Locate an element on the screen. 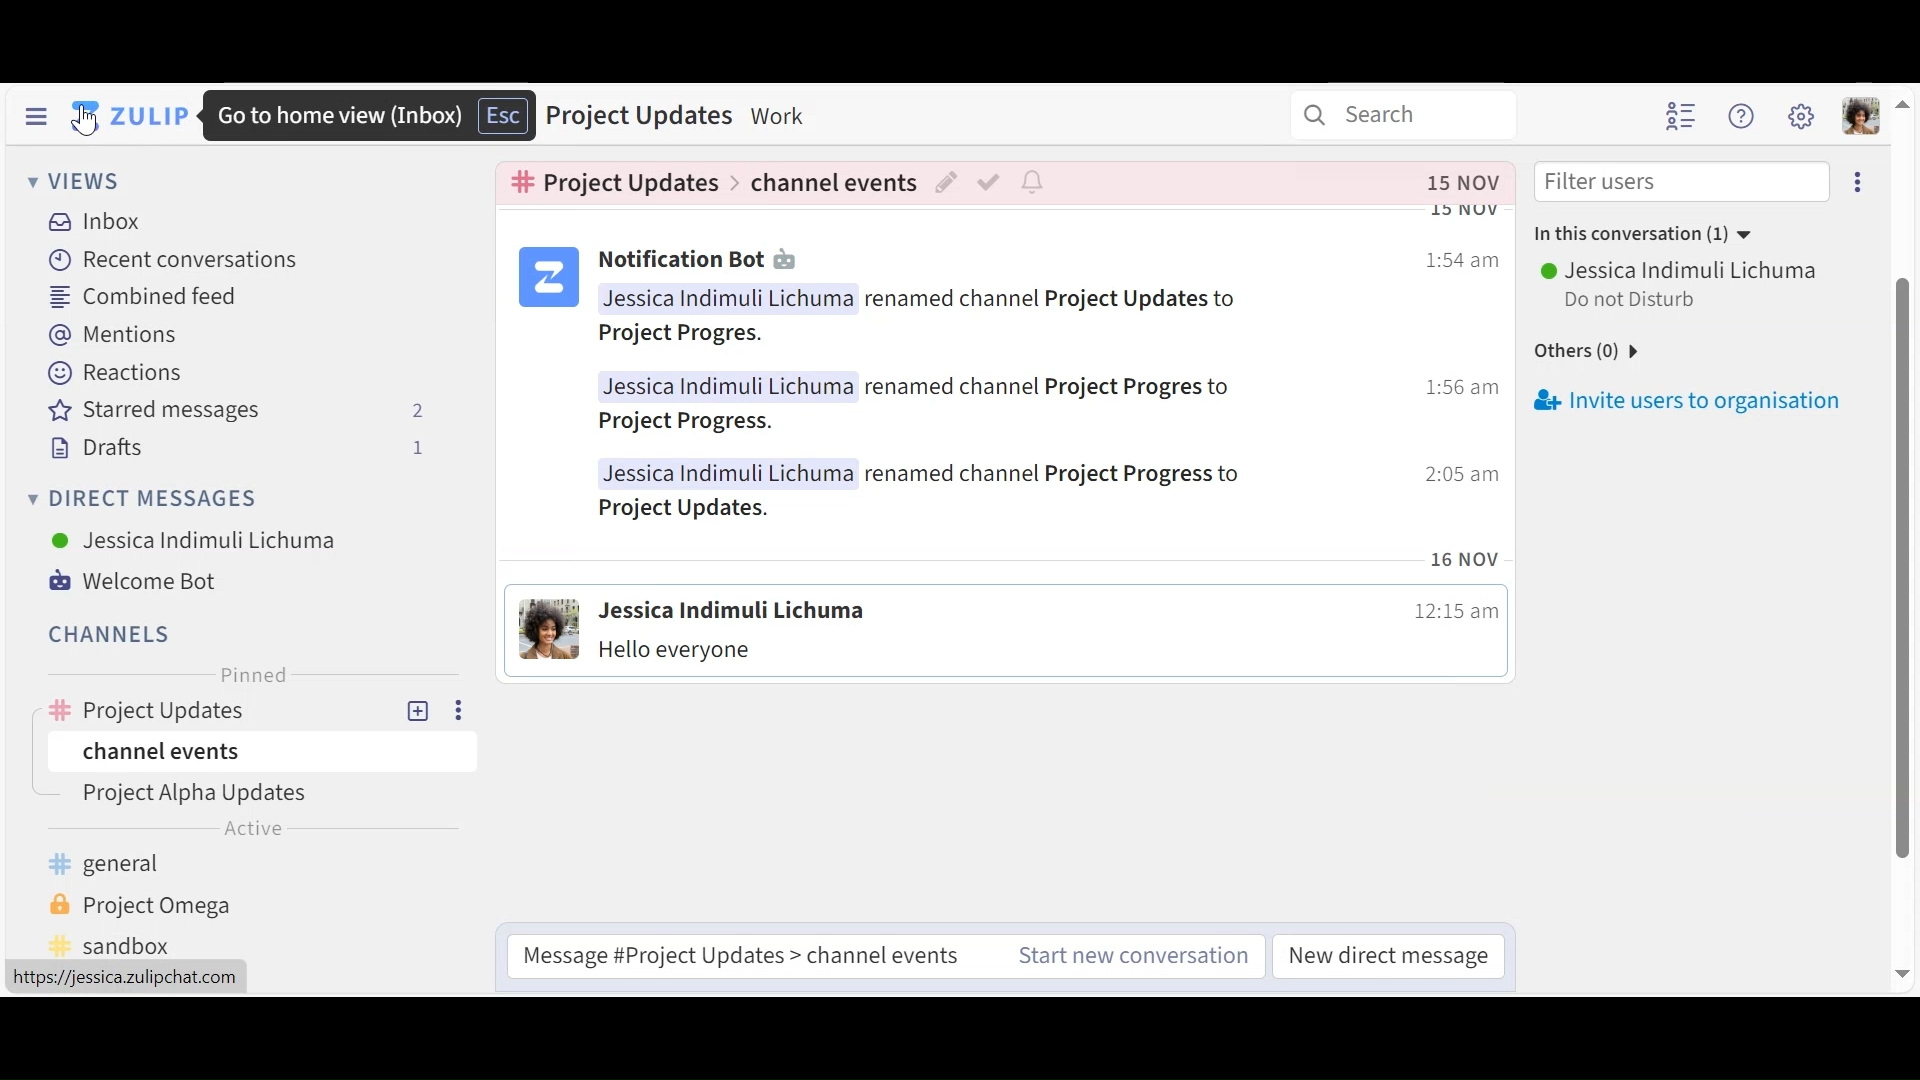 The height and width of the screenshot is (1080, 1920). Hide user list is located at coordinates (1679, 115).